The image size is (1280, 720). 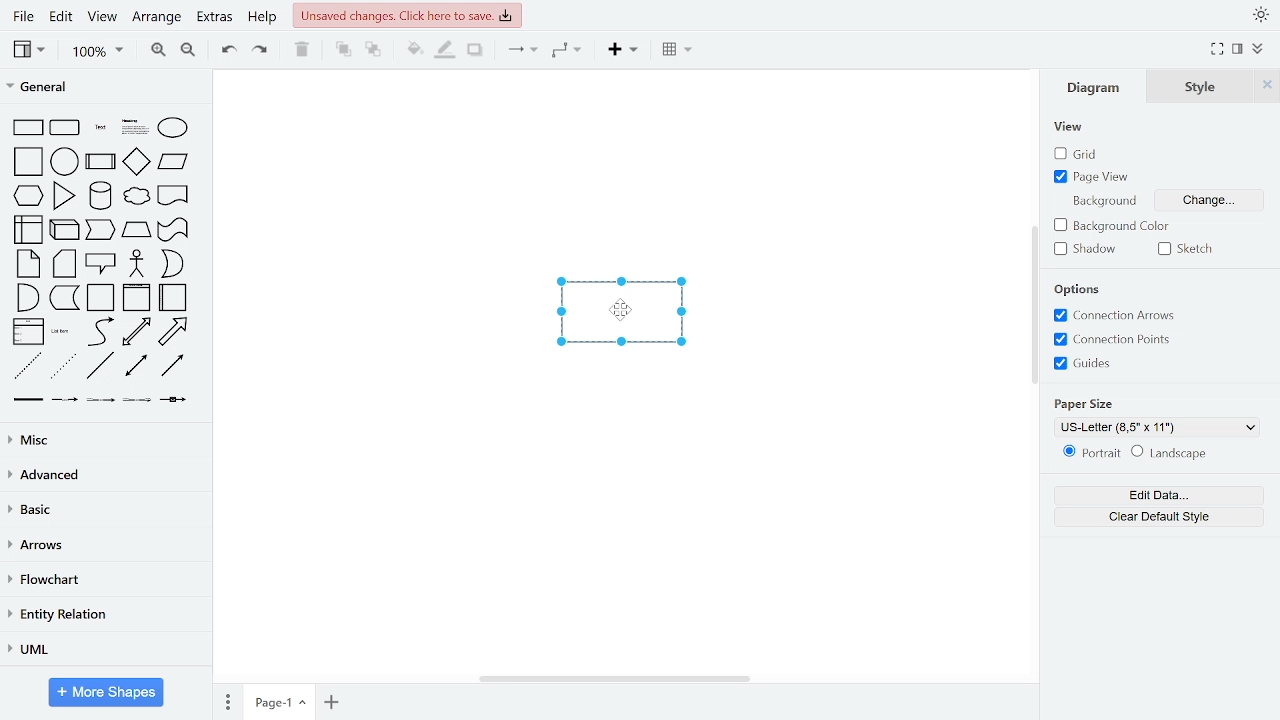 I want to click on horizontal scrollbar, so click(x=613, y=680).